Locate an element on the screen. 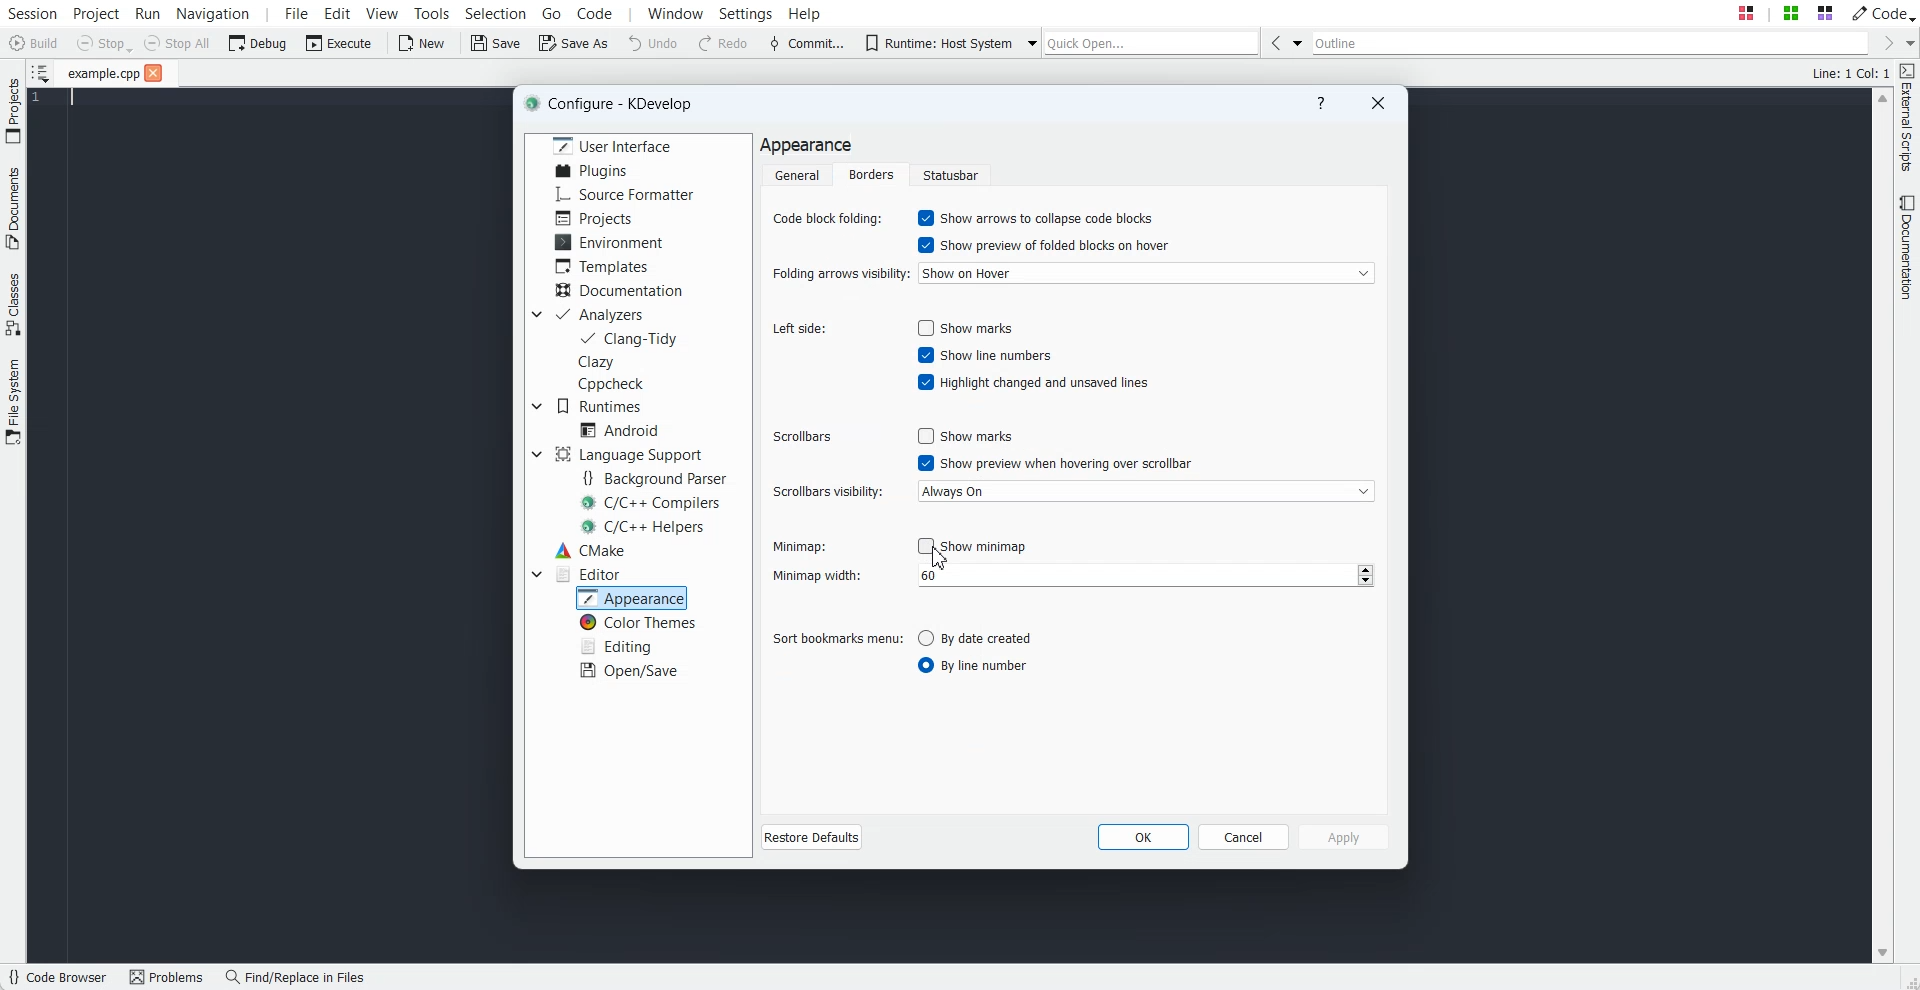 Image resolution: width=1920 pixels, height=990 pixels. Documentation is located at coordinates (618, 289).